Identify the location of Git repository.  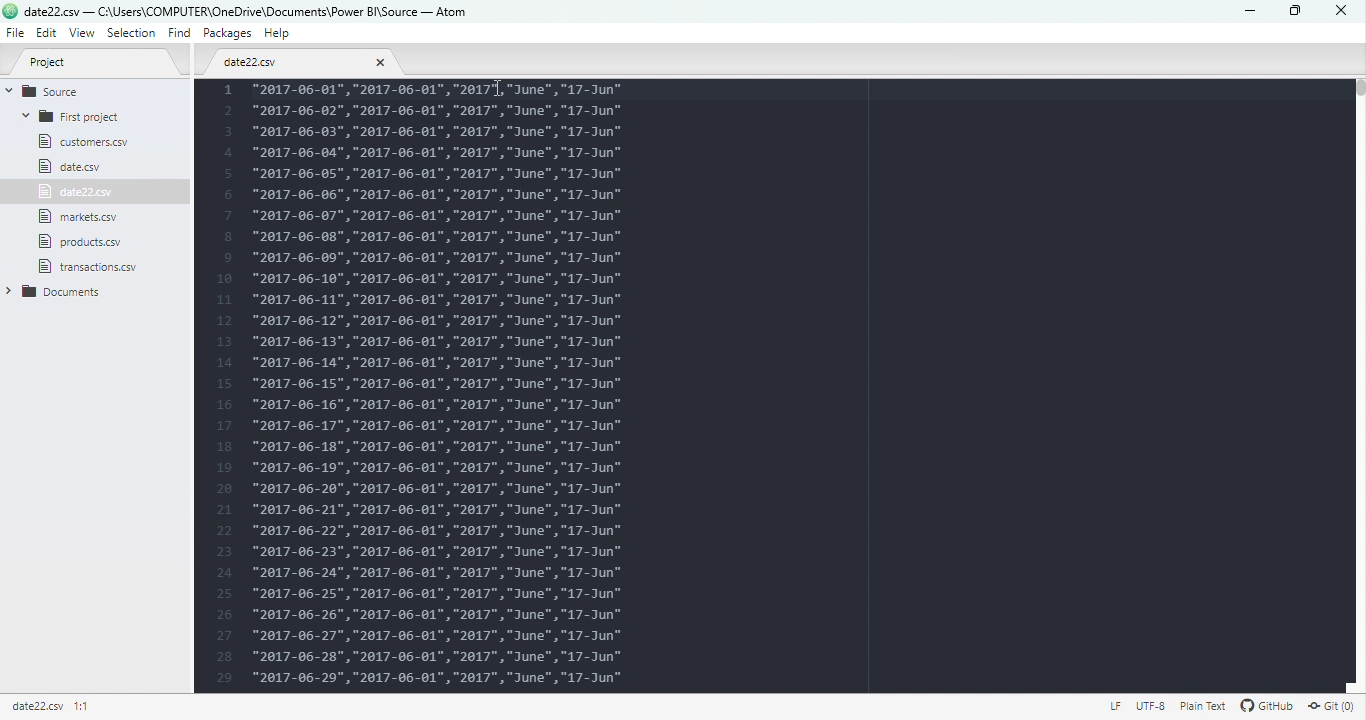
(1333, 705).